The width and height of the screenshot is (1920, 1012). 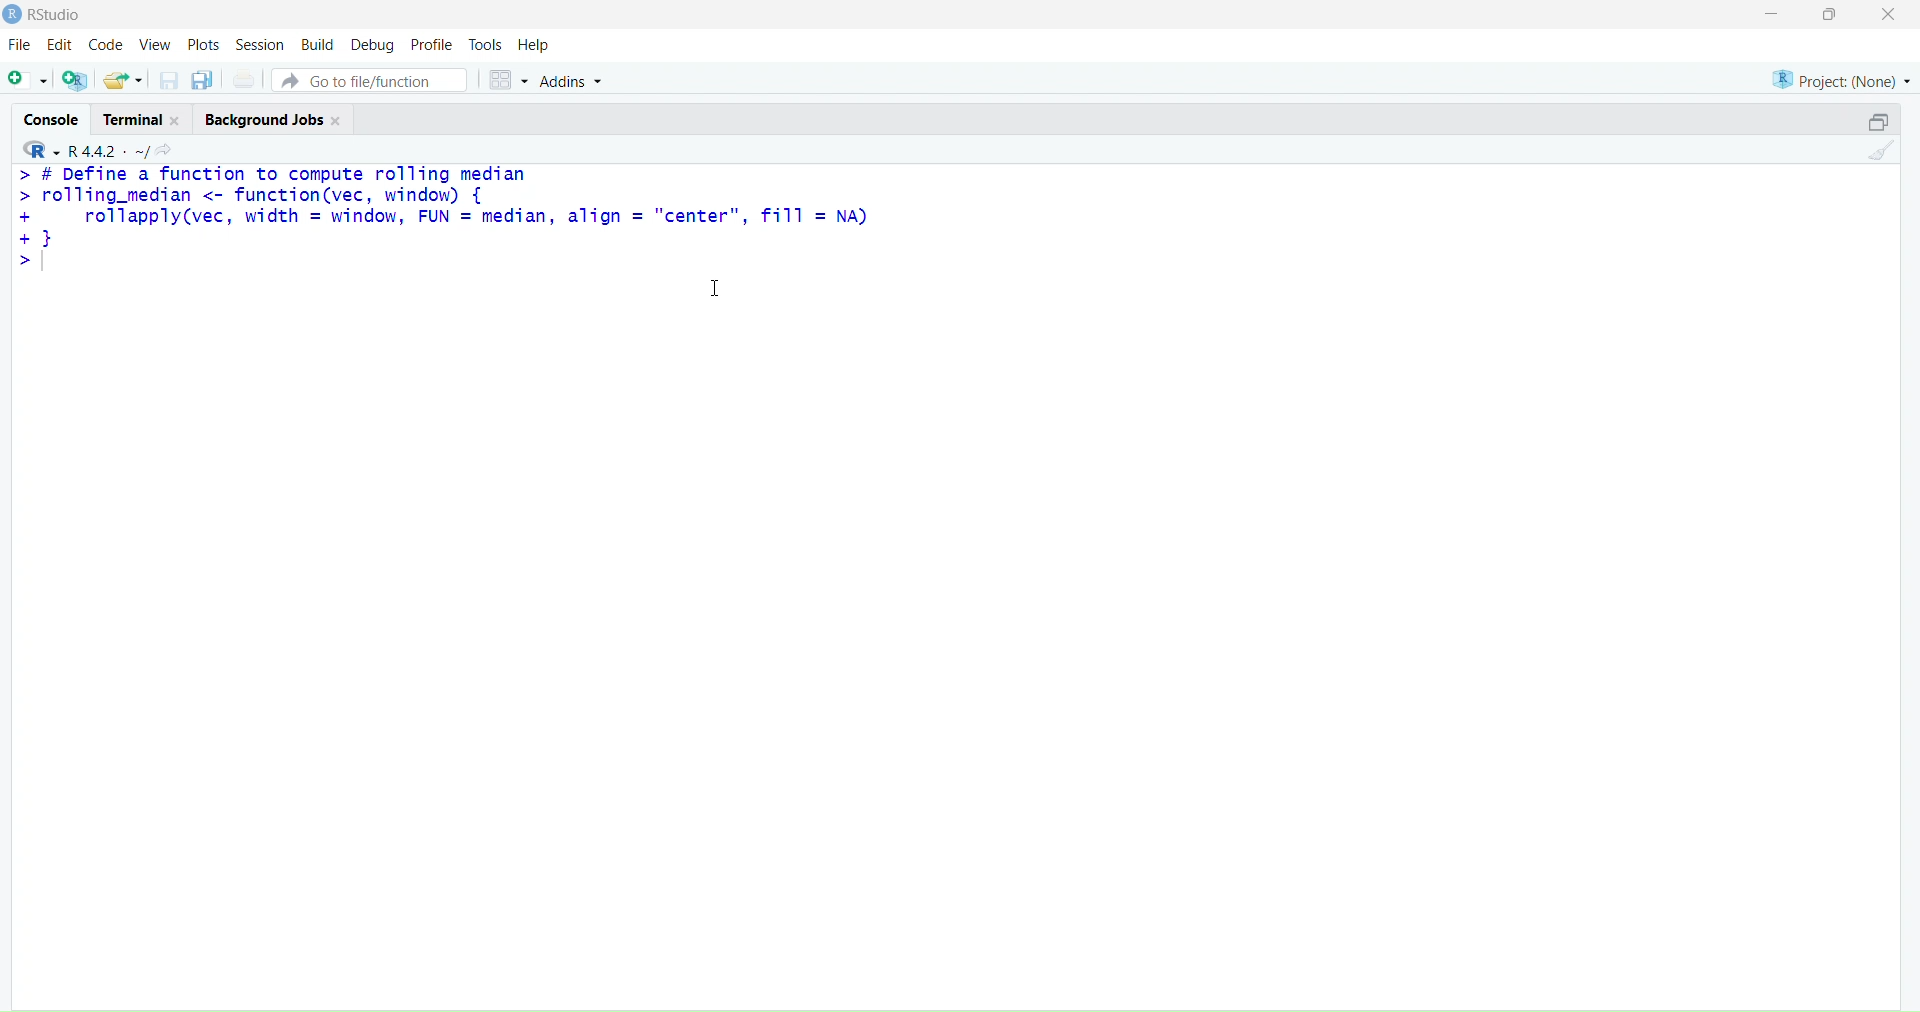 I want to click on share folder as, so click(x=123, y=80).